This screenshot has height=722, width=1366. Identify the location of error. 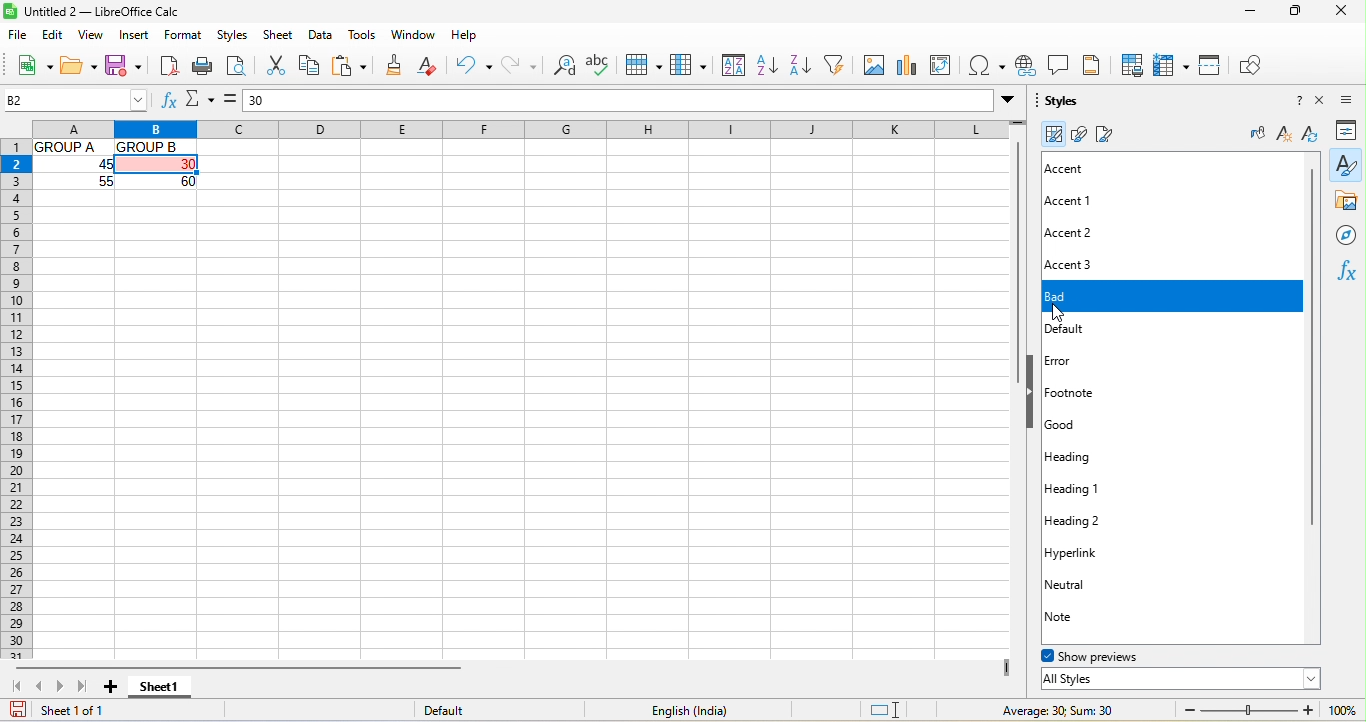
(1081, 359).